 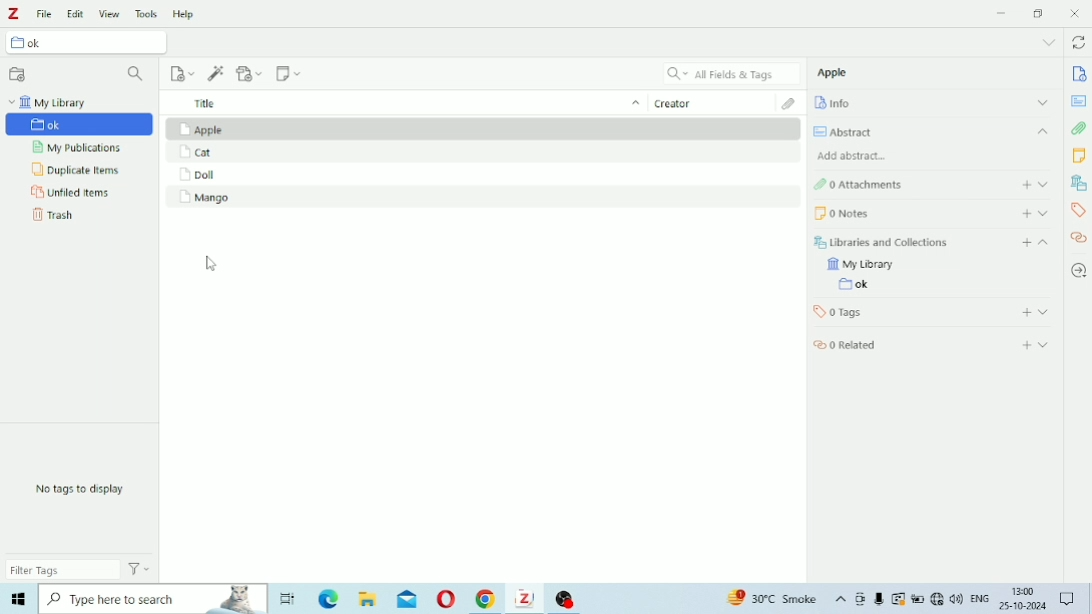 What do you see at coordinates (367, 598) in the screenshot?
I see `` at bounding box center [367, 598].